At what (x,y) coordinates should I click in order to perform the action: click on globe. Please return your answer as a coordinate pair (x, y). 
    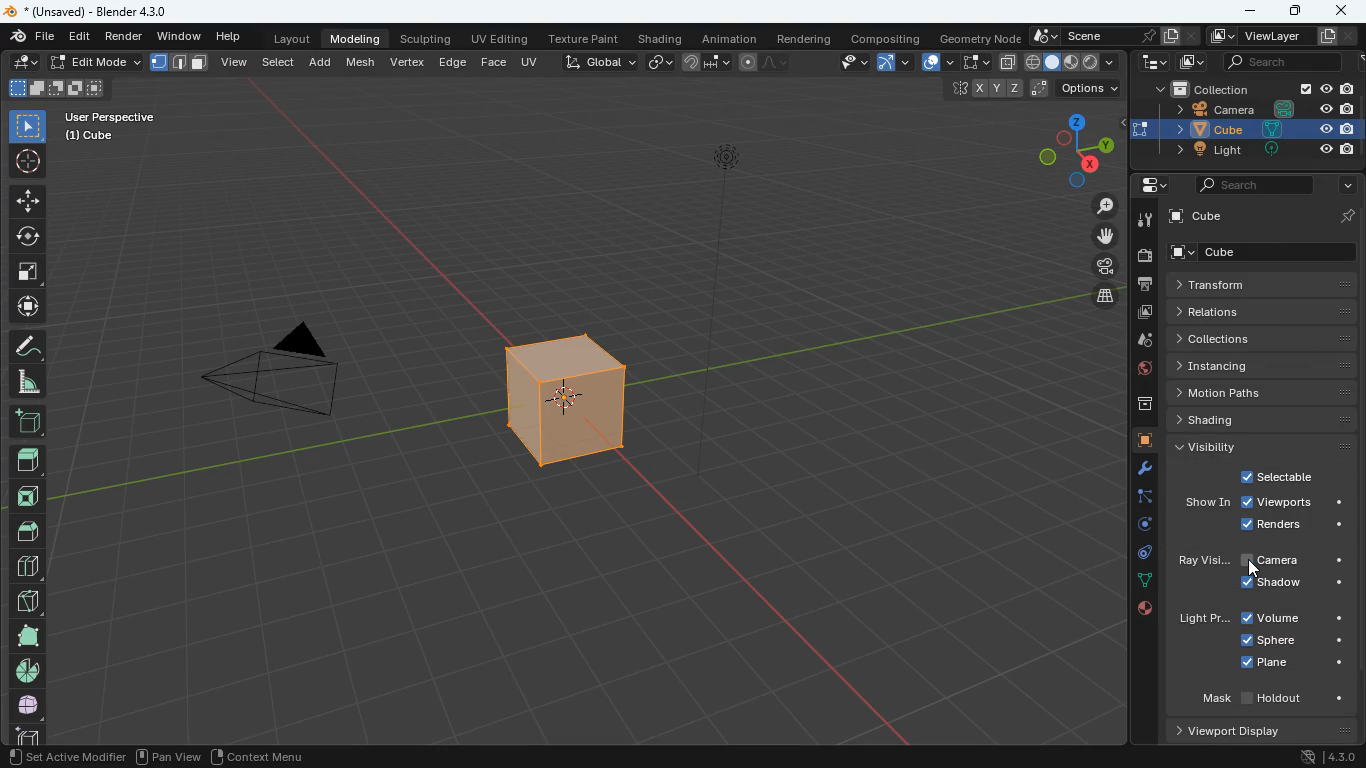
    Looking at the image, I should click on (26, 707).